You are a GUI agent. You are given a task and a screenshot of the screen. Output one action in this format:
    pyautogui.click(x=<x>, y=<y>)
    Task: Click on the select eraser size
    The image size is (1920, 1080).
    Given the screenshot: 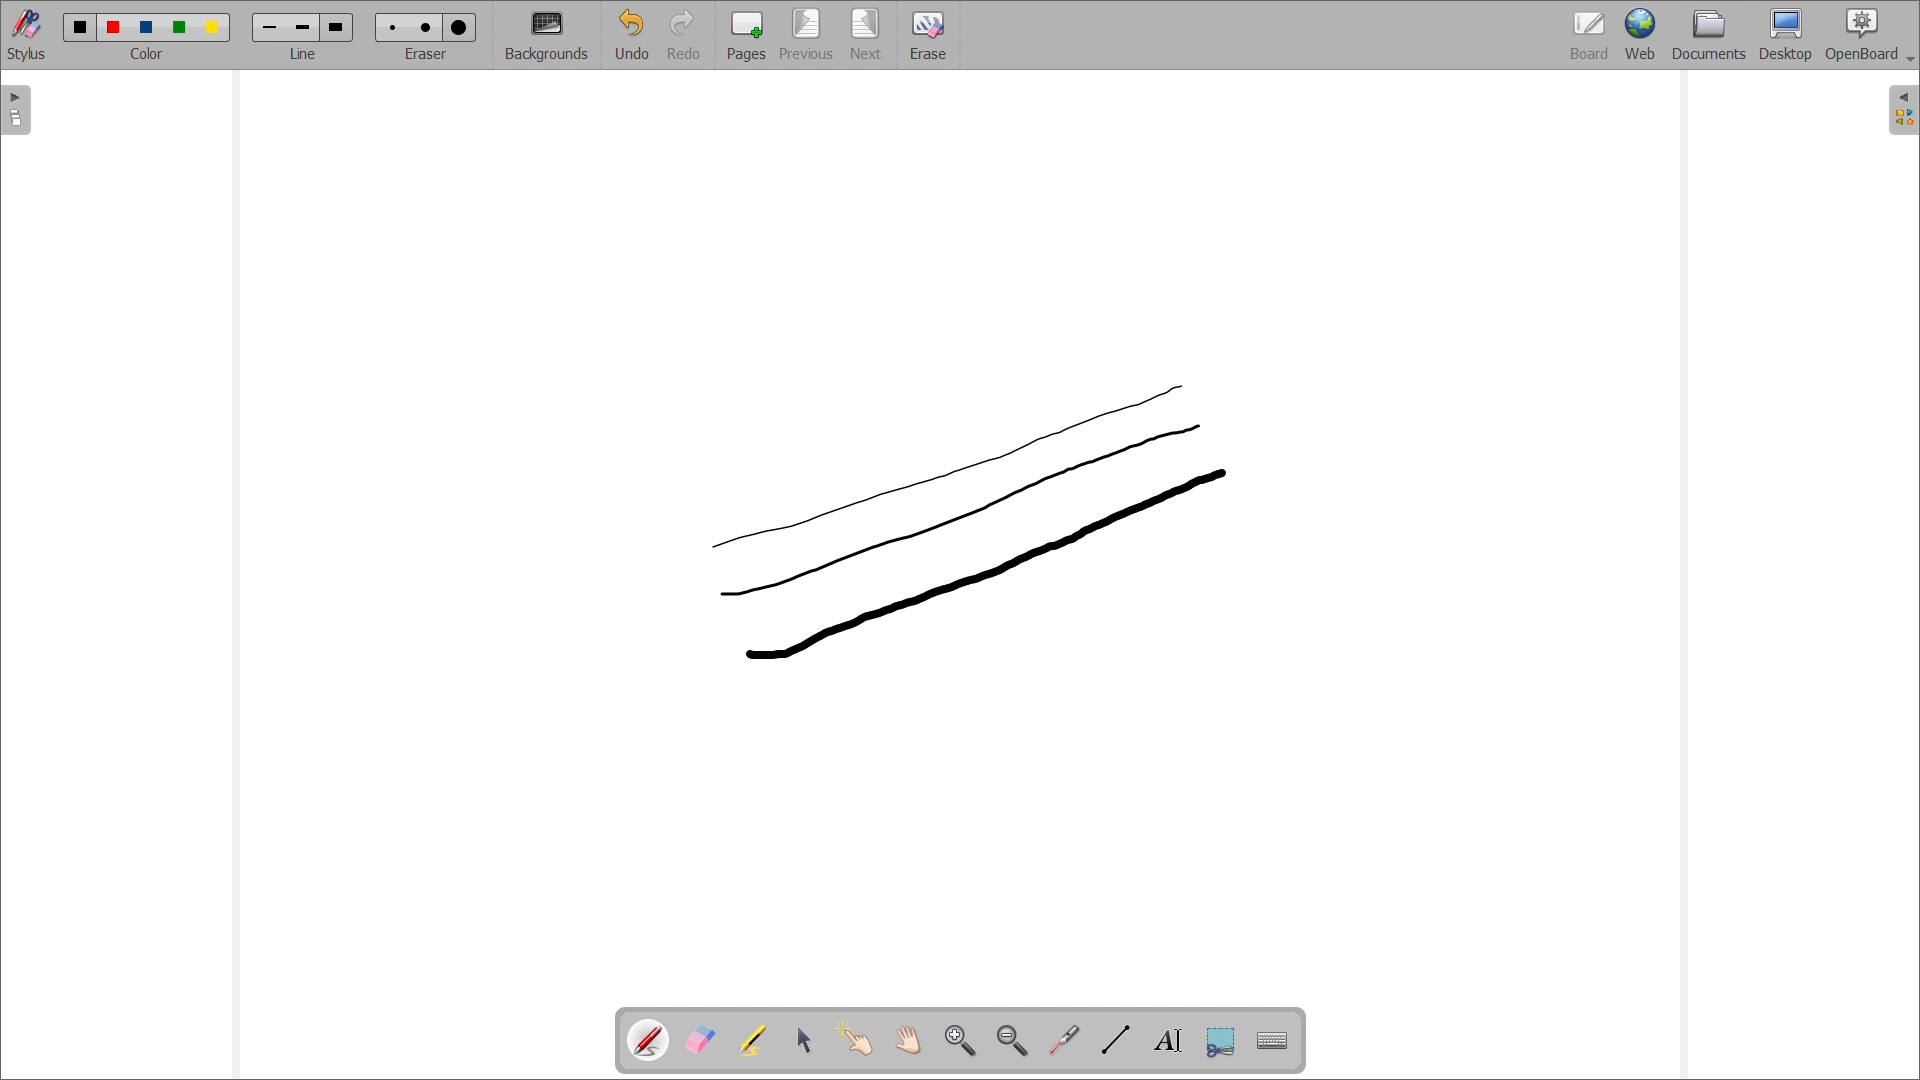 What is the action you would take?
    pyautogui.click(x=427, y=54)
    